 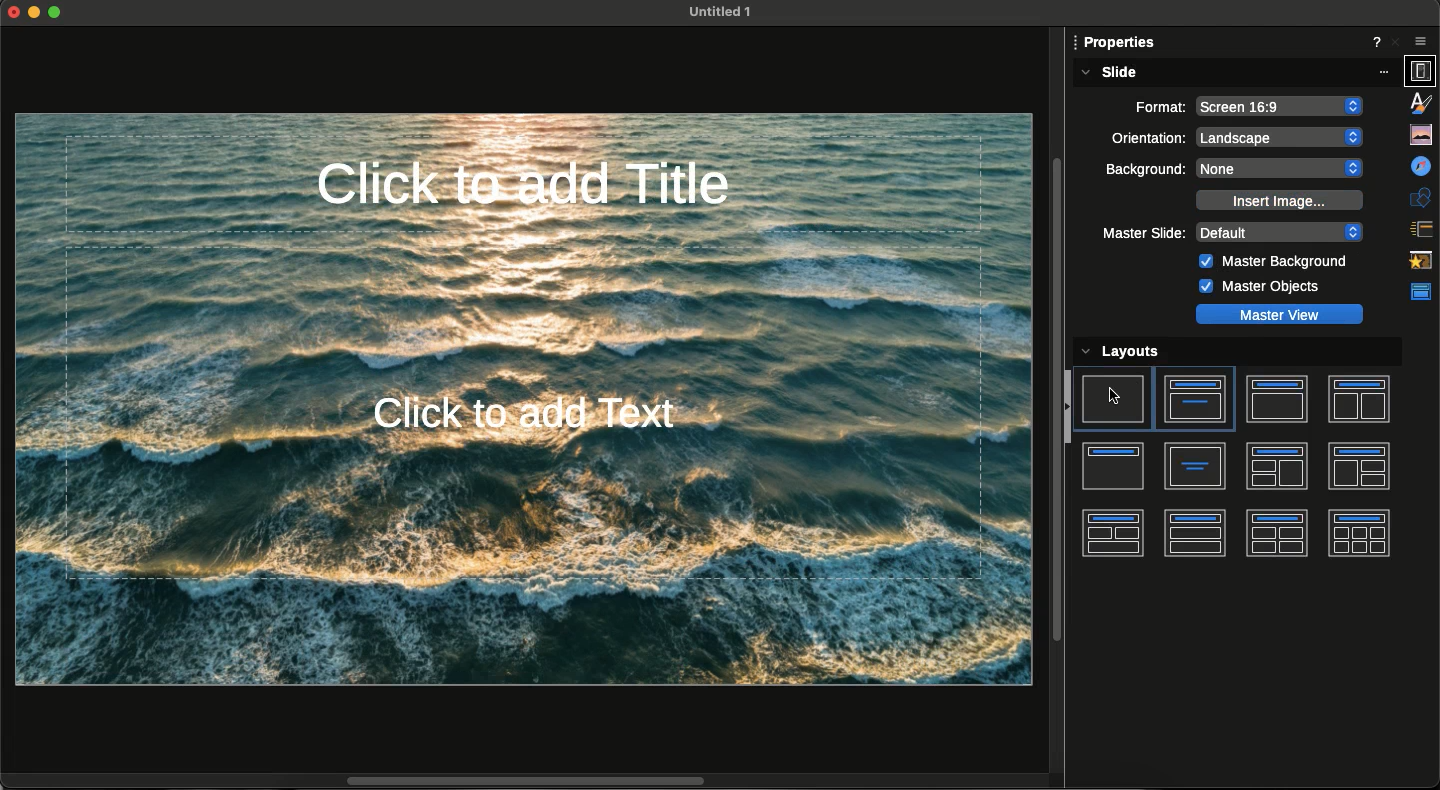 What do you see at coordinates (1282, 168) in the screenshot?
I see `None` at bounding box center [1282, 168].